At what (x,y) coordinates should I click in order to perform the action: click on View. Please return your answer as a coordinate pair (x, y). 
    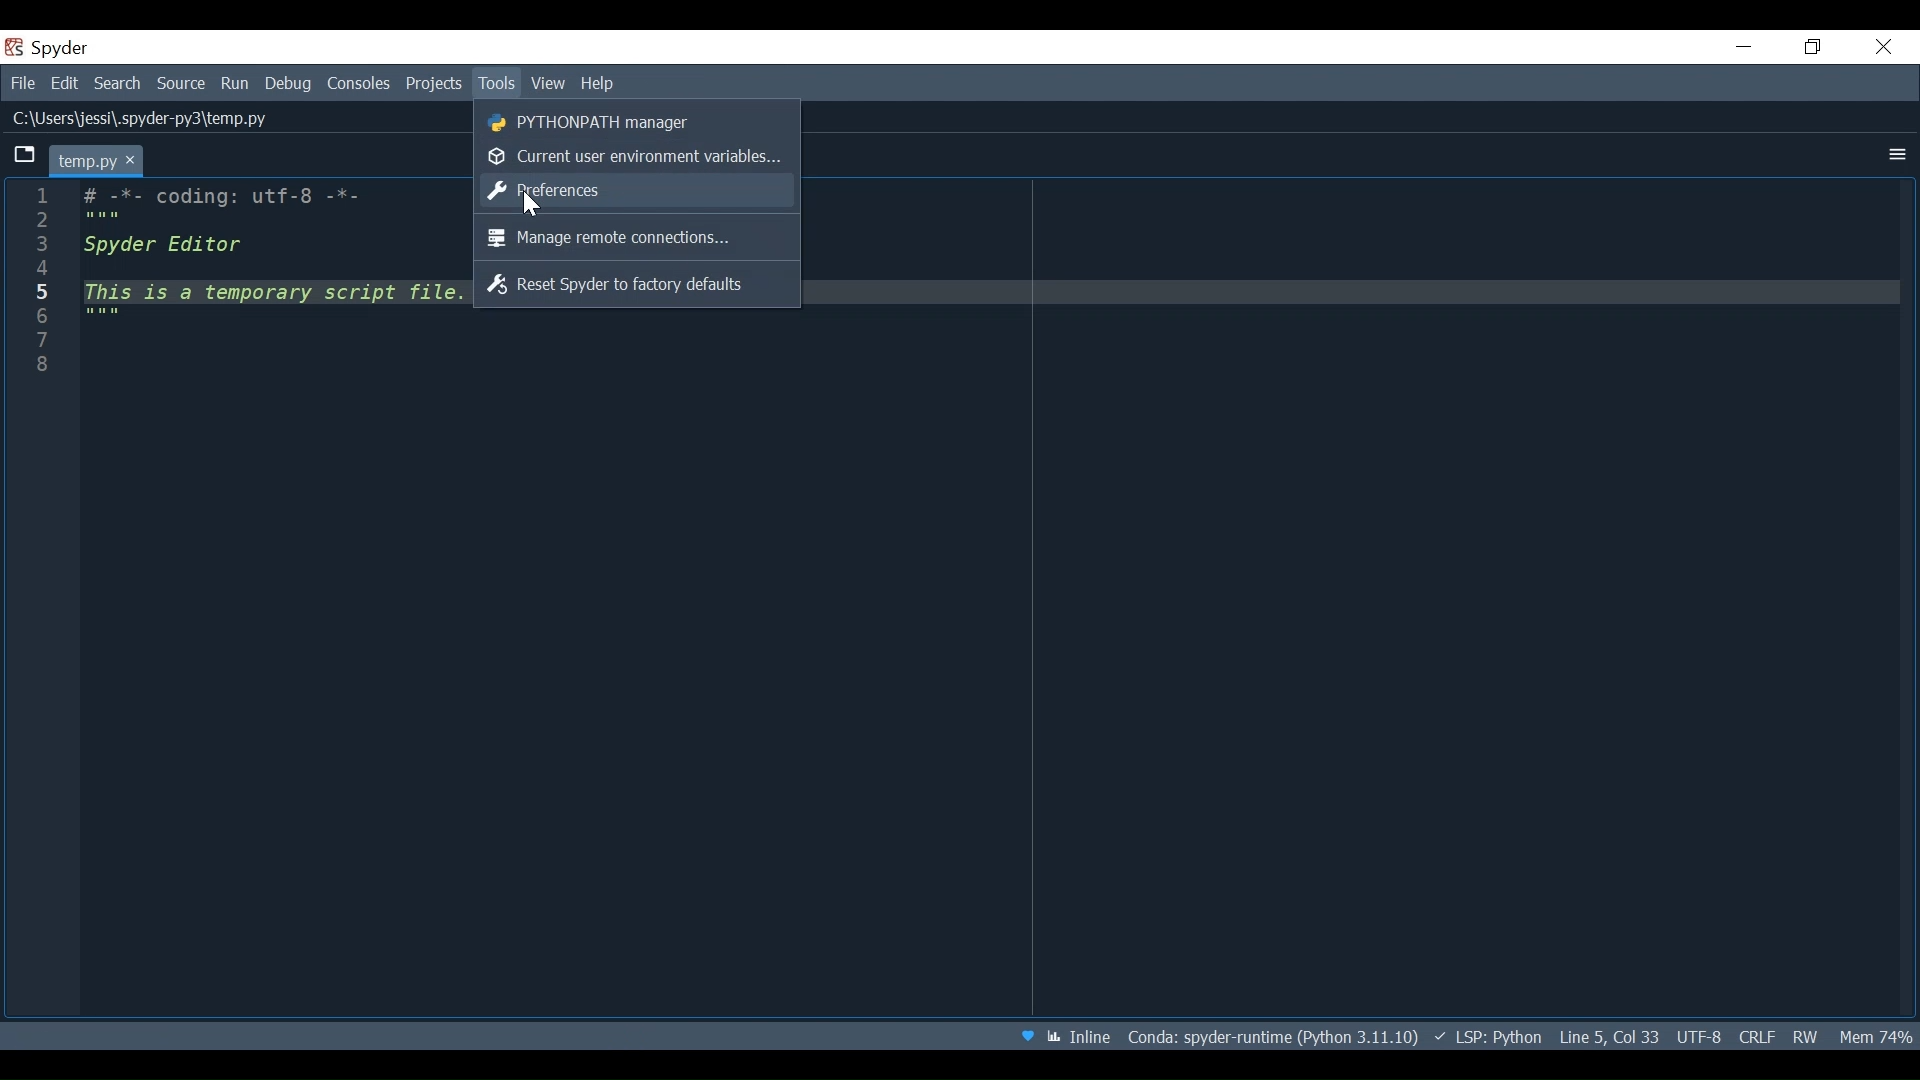
    Looking at the image, I should click on (548, 85).